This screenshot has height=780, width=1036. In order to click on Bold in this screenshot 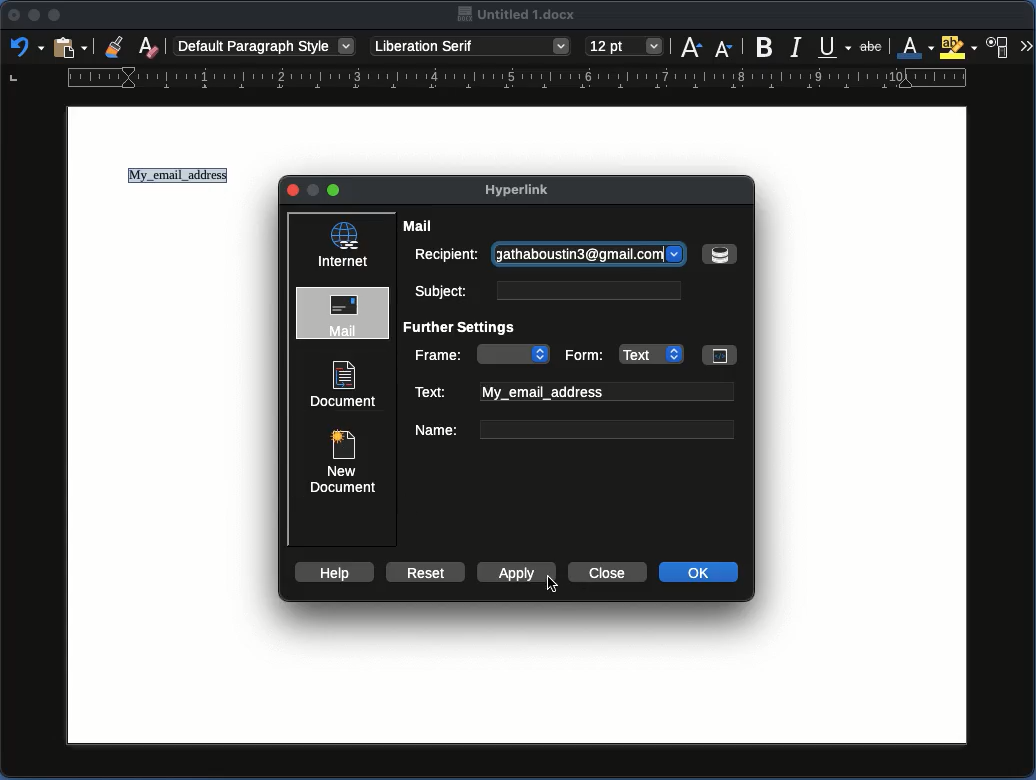, I will do `click(765, 47)`.